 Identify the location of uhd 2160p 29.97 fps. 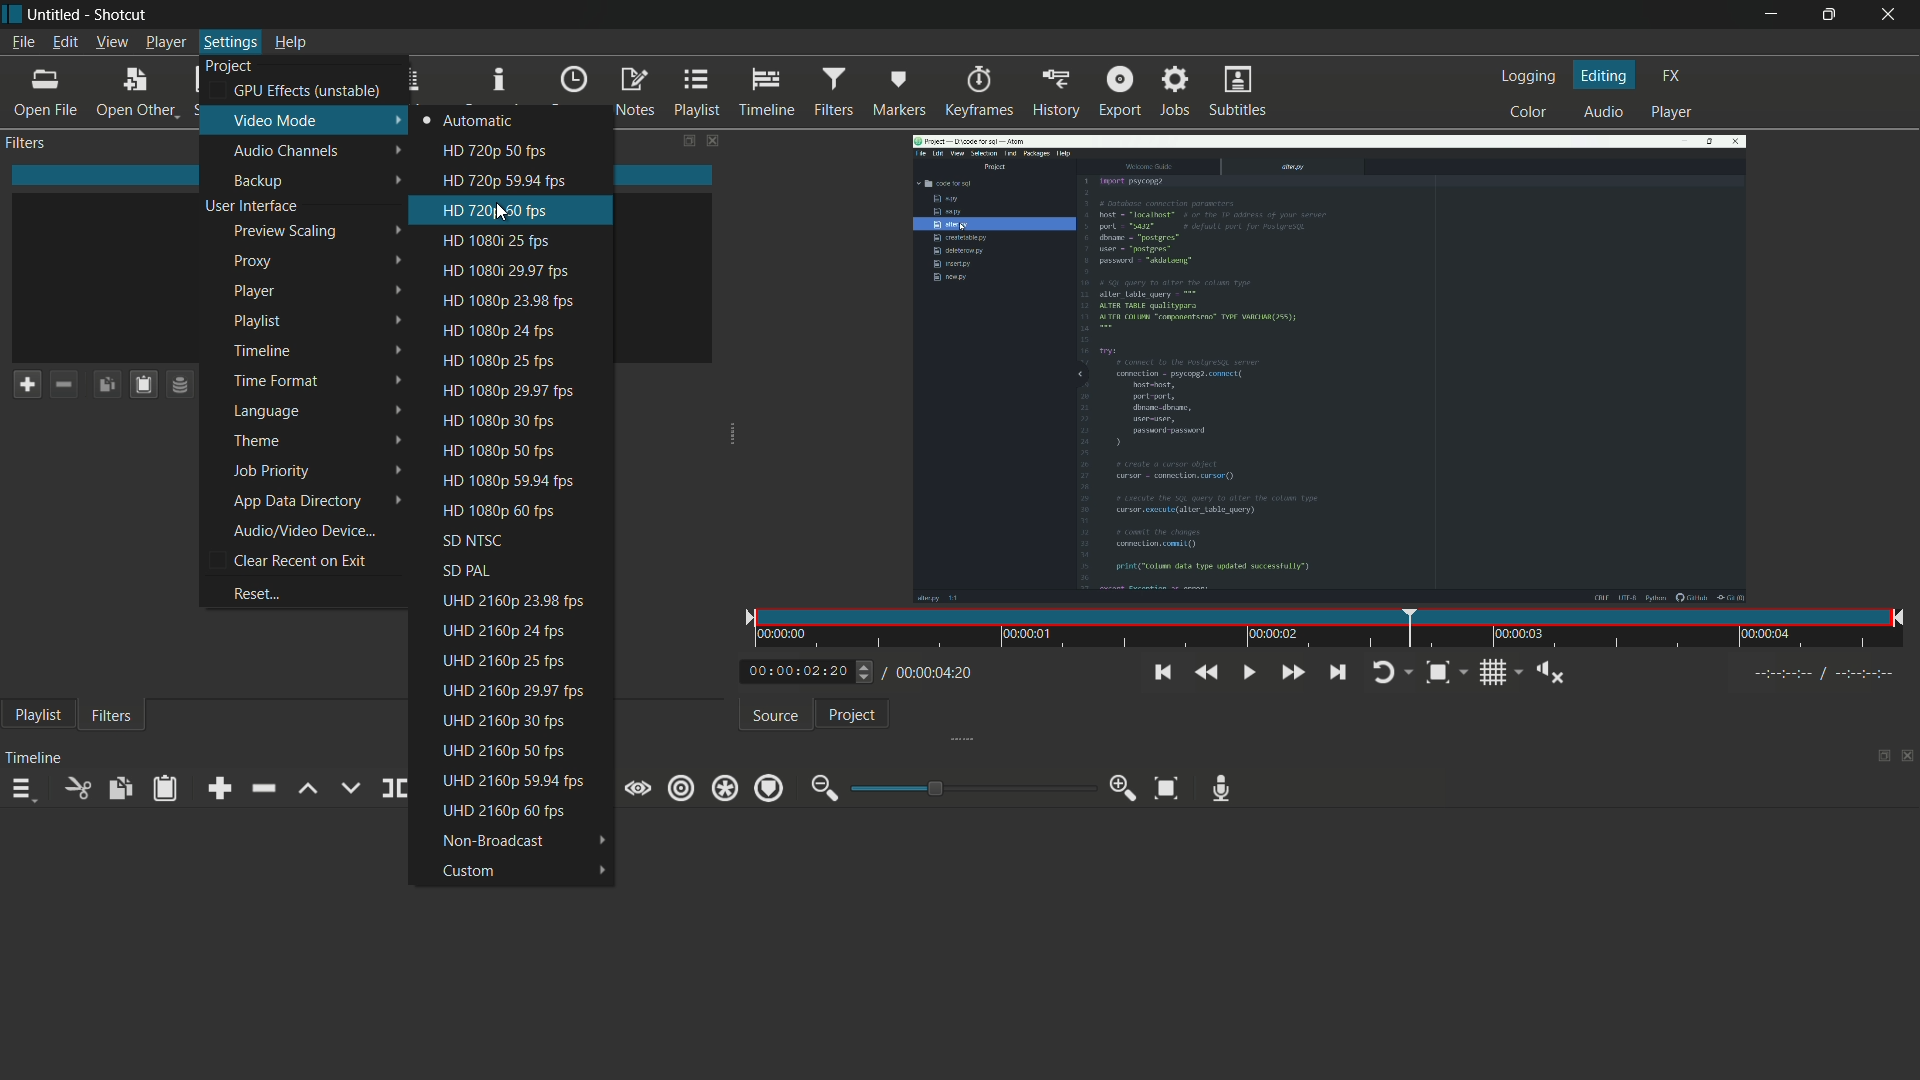
(514, 692).